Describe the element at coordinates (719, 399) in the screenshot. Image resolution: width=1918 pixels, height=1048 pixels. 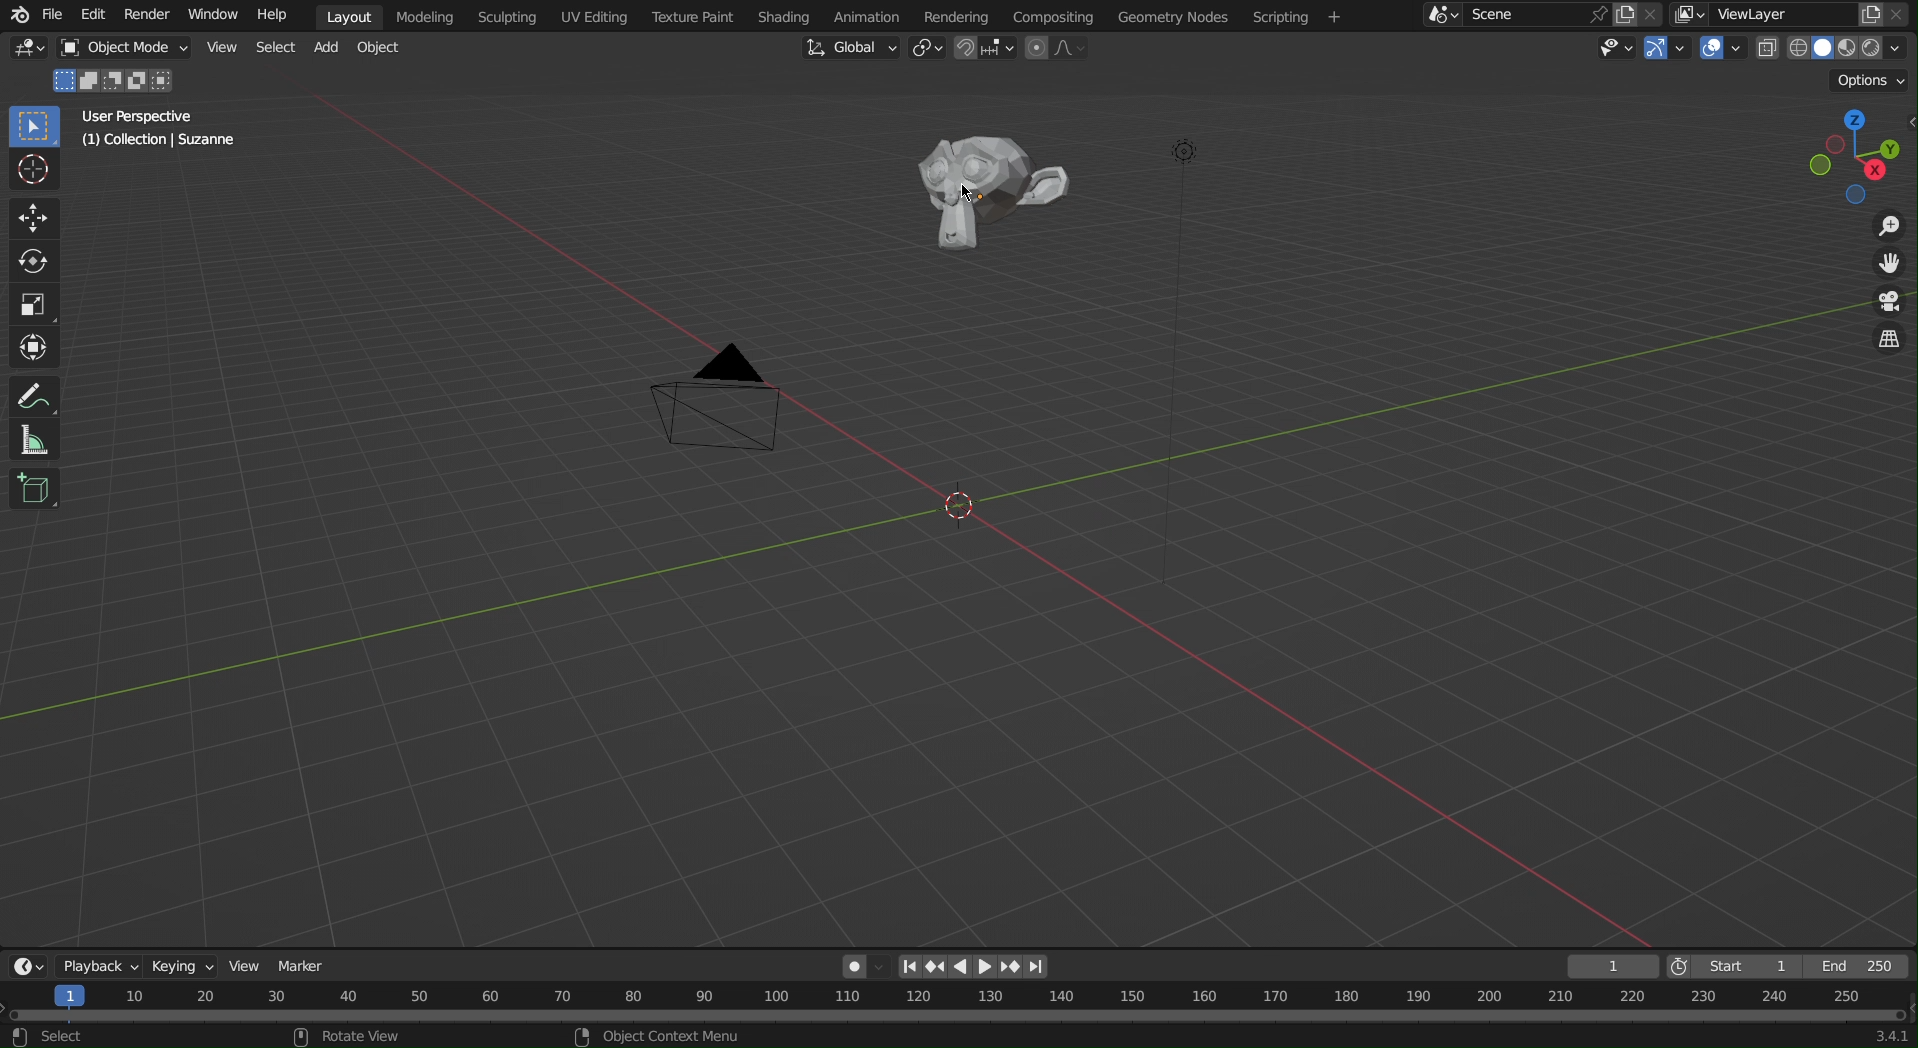
I see `Camera` at that location.